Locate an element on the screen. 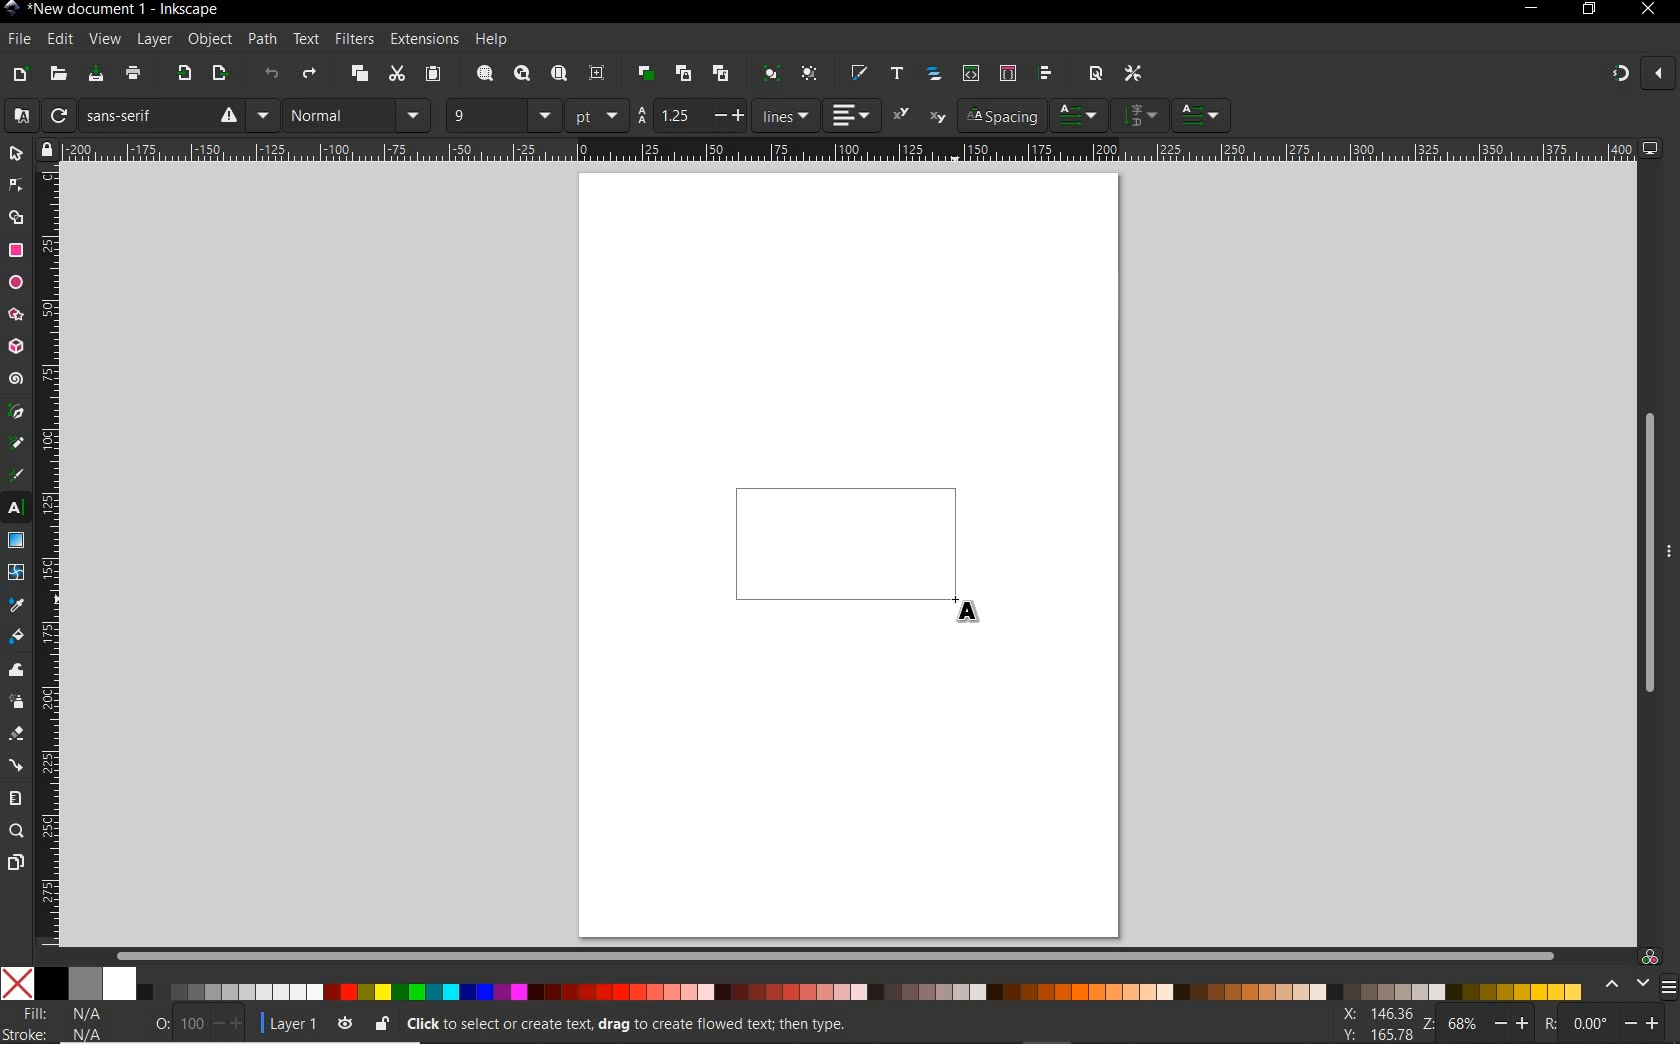 This screenshot has width=1680, height=1044. canvas is located at coordinates (850, 551).